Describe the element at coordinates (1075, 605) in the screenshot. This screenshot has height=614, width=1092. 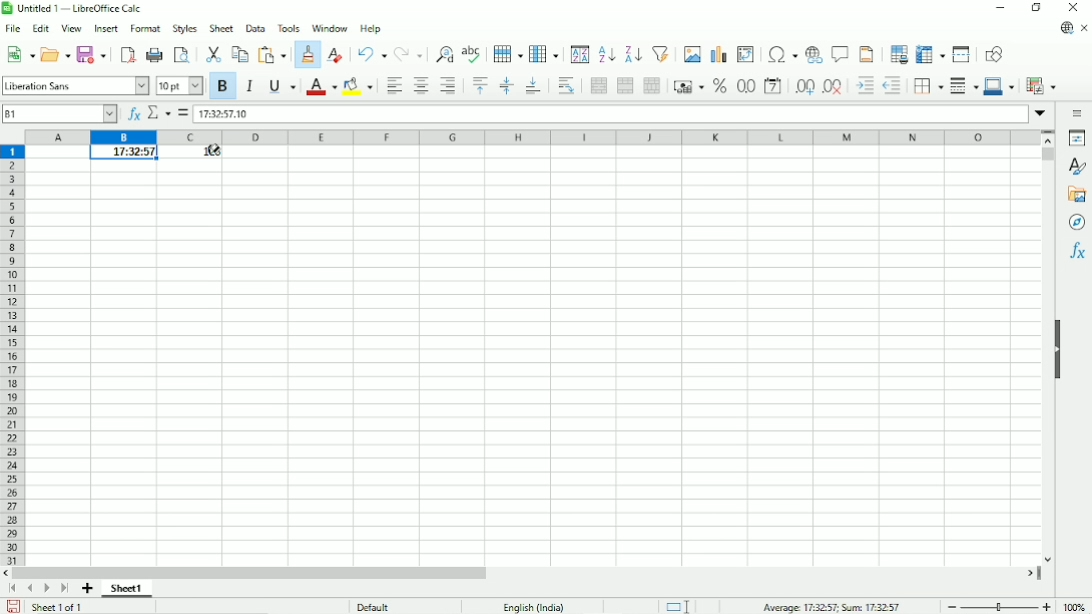
I see `Zoom factor` at that location.